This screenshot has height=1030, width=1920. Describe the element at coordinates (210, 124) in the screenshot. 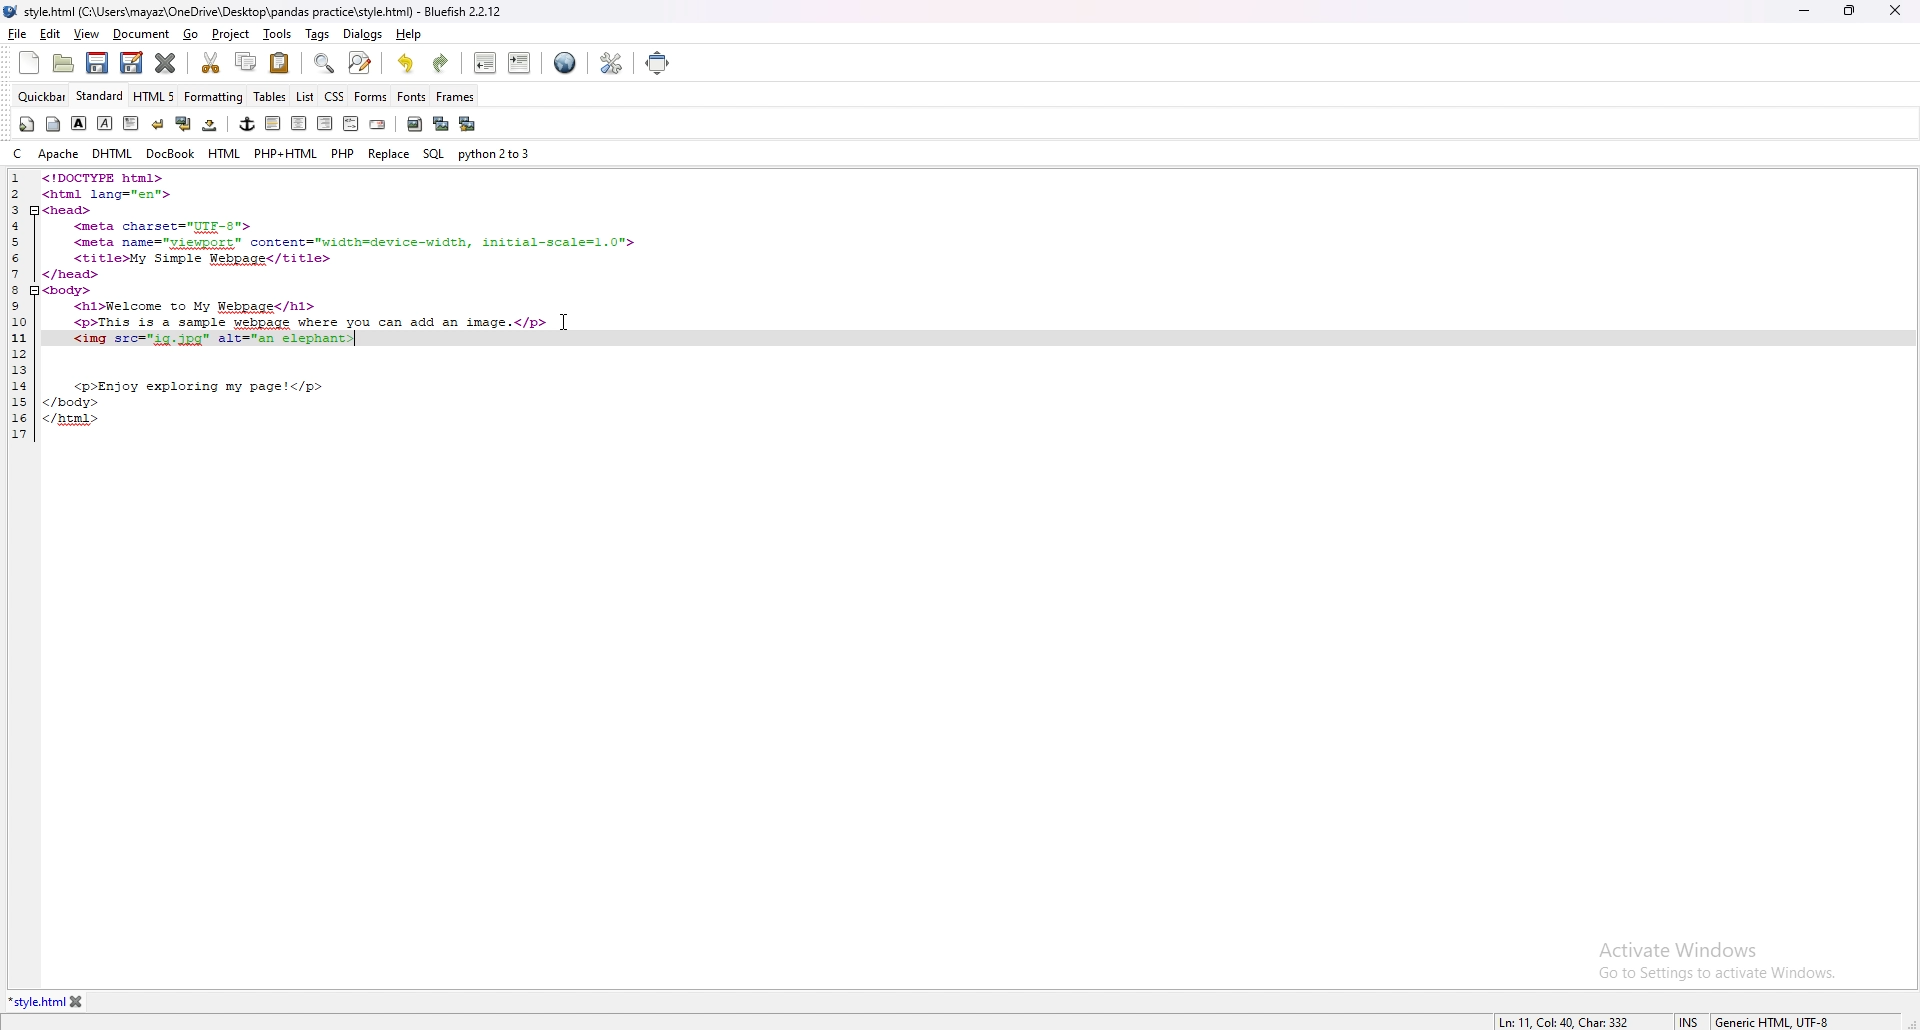

I see `non breaking space` at that location.